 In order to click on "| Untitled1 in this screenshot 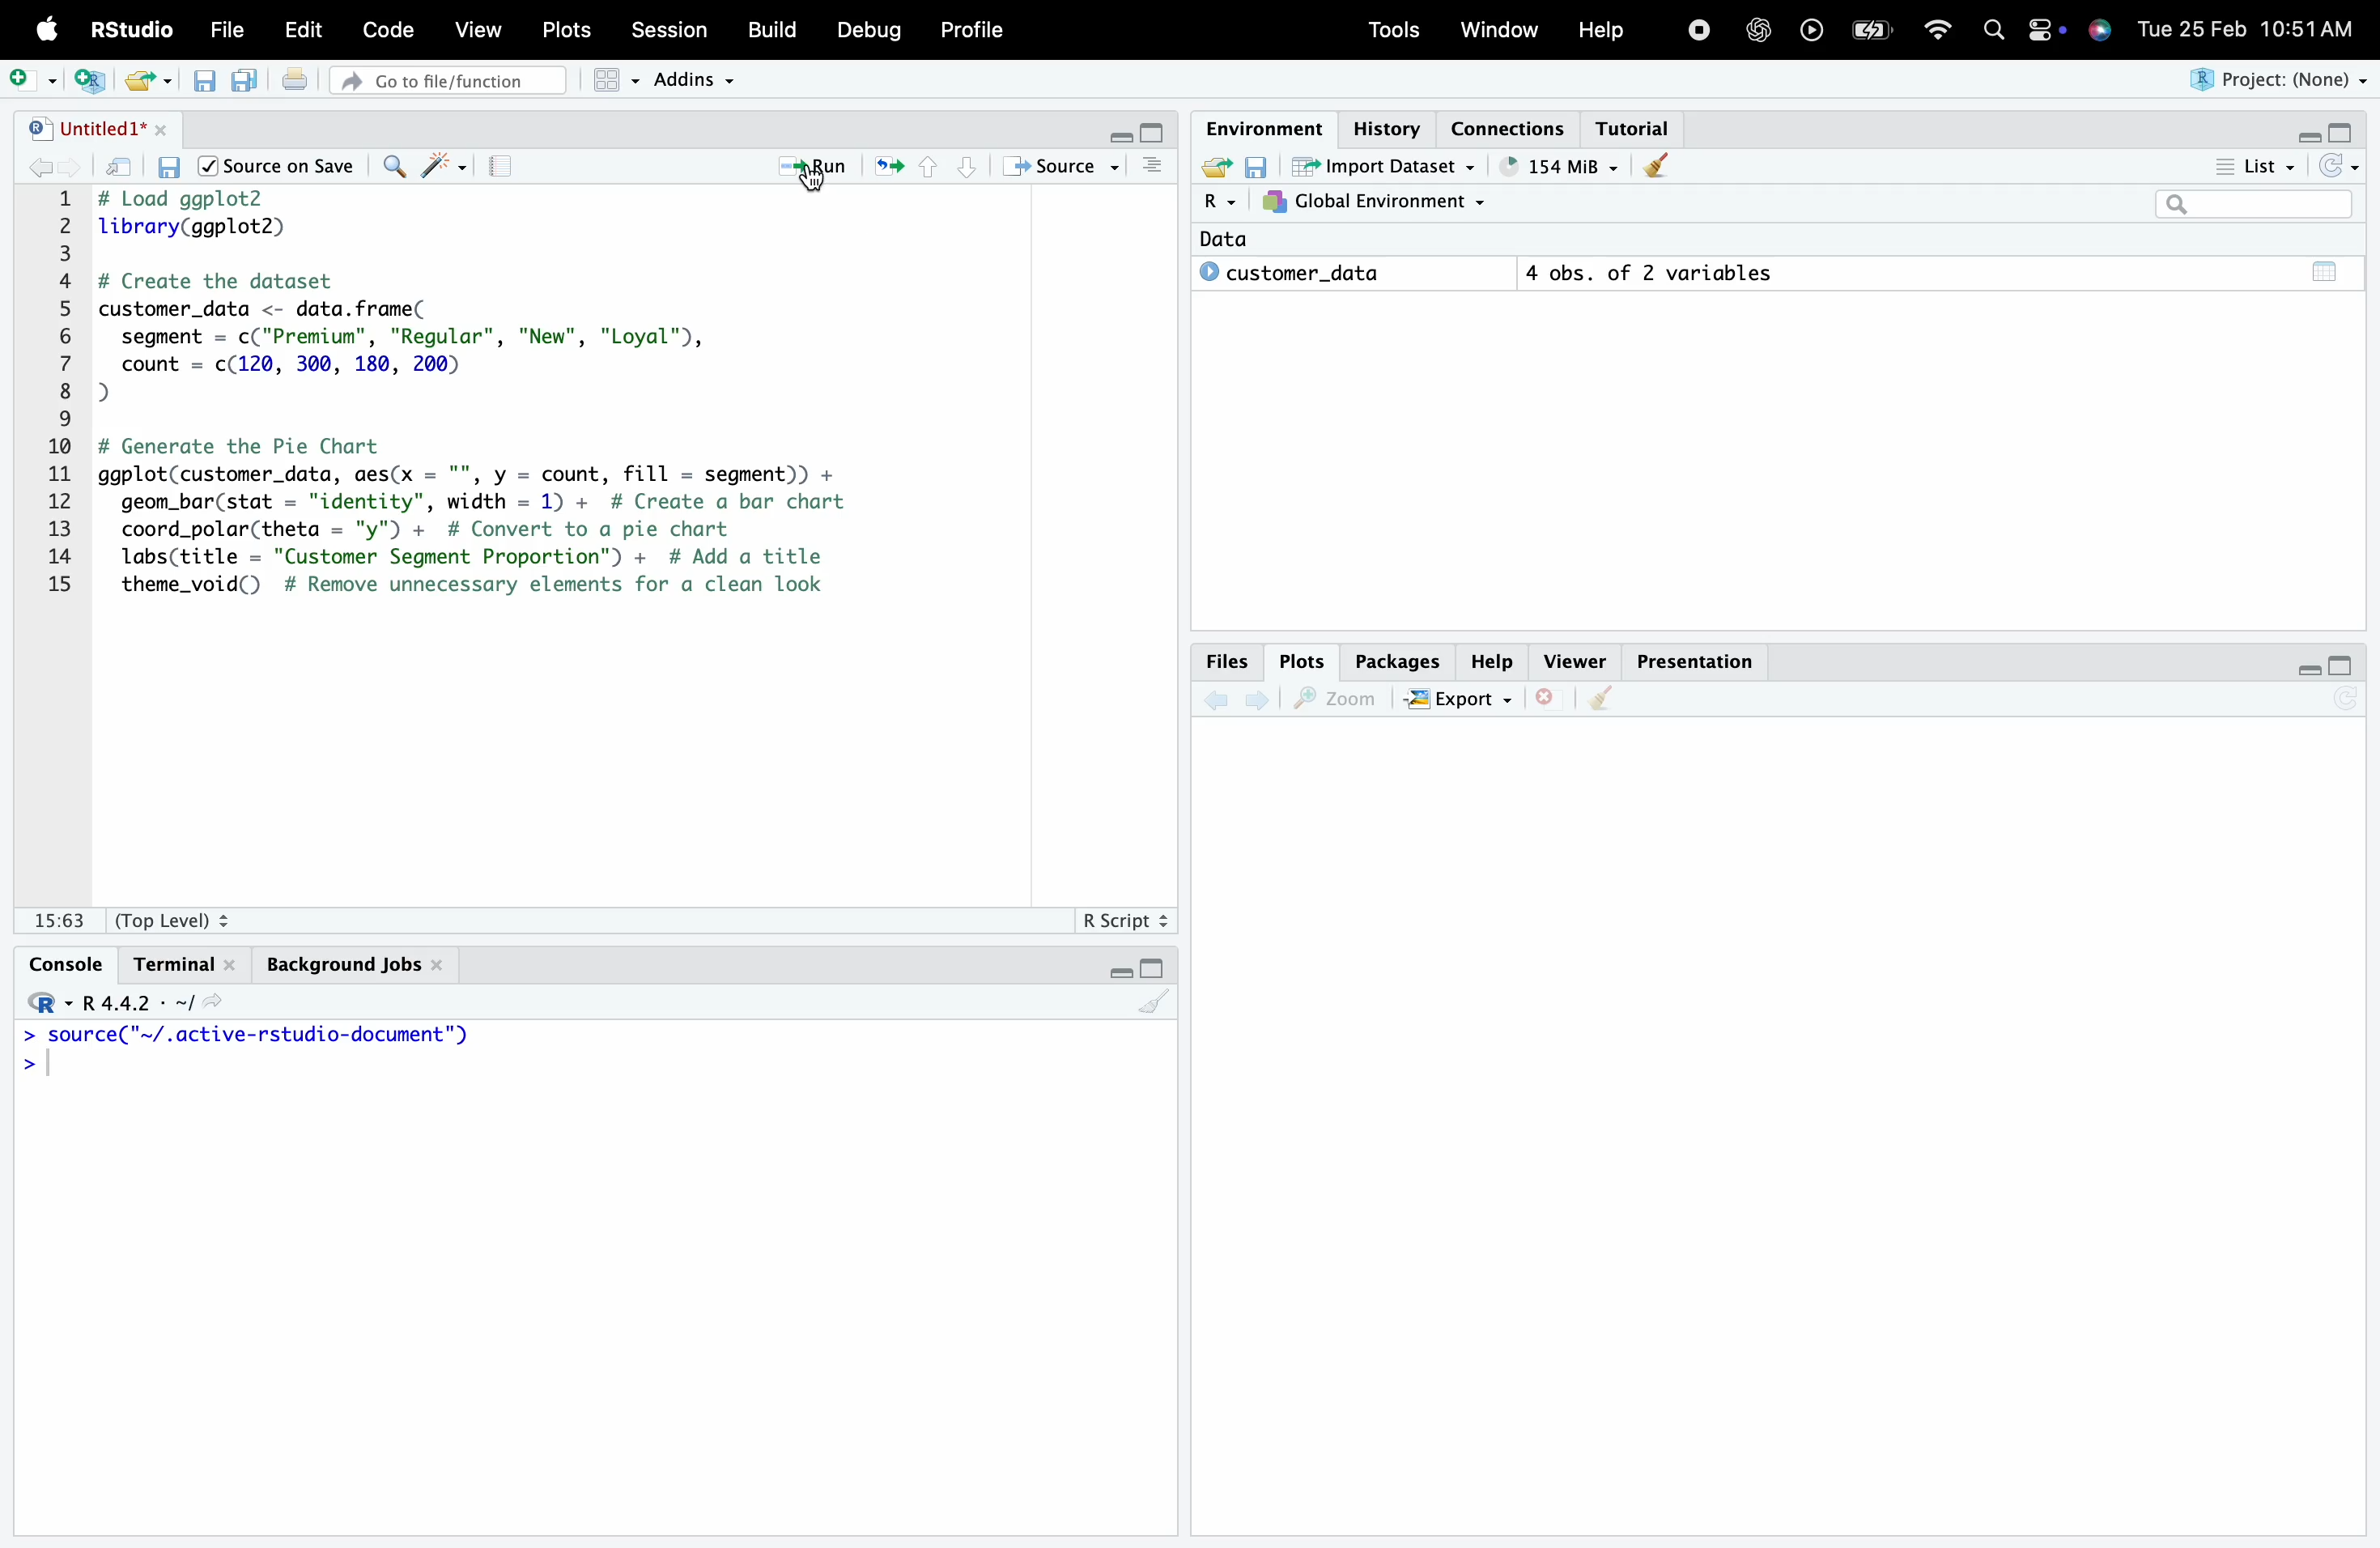, I will do `click(96, 130)`.